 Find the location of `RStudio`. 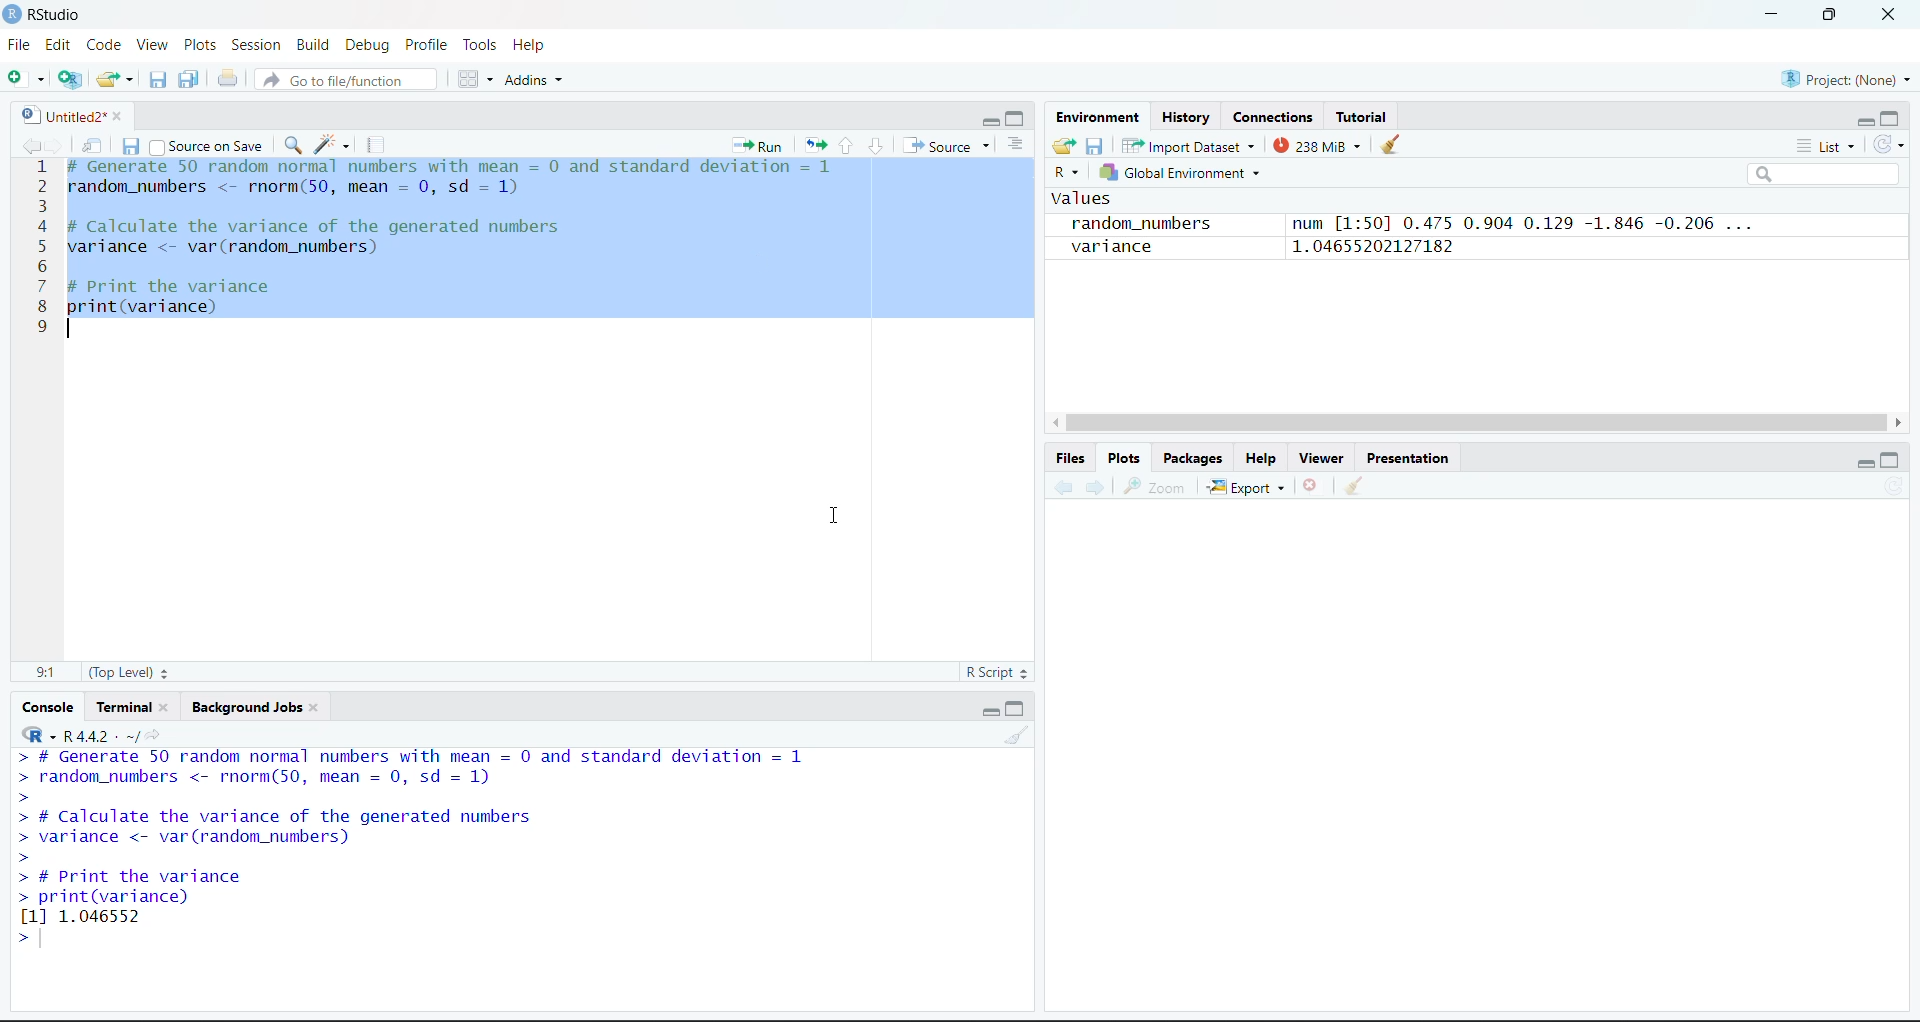

RStudio is located at coordinates (56, 15).